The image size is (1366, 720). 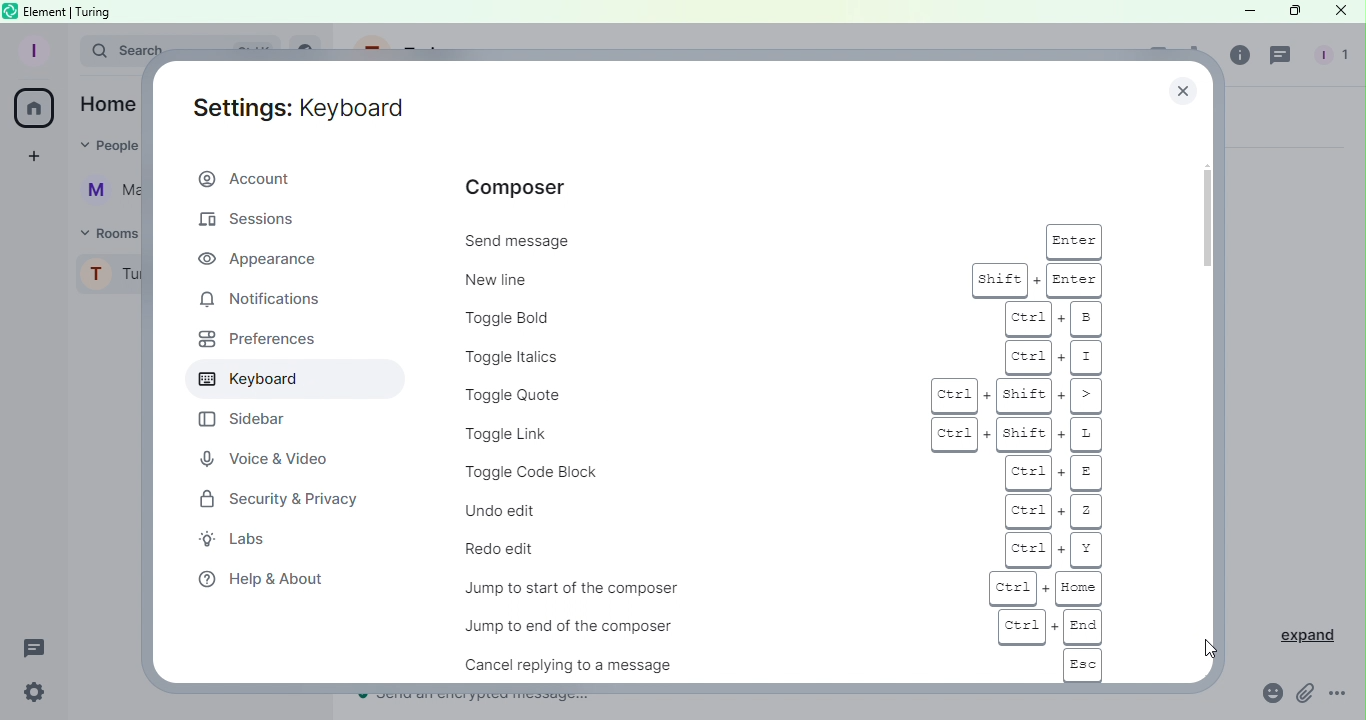 What do you see at coordinates (245, 541) in the screenshot?
I see `Labs` at bounding box center [245, 541].